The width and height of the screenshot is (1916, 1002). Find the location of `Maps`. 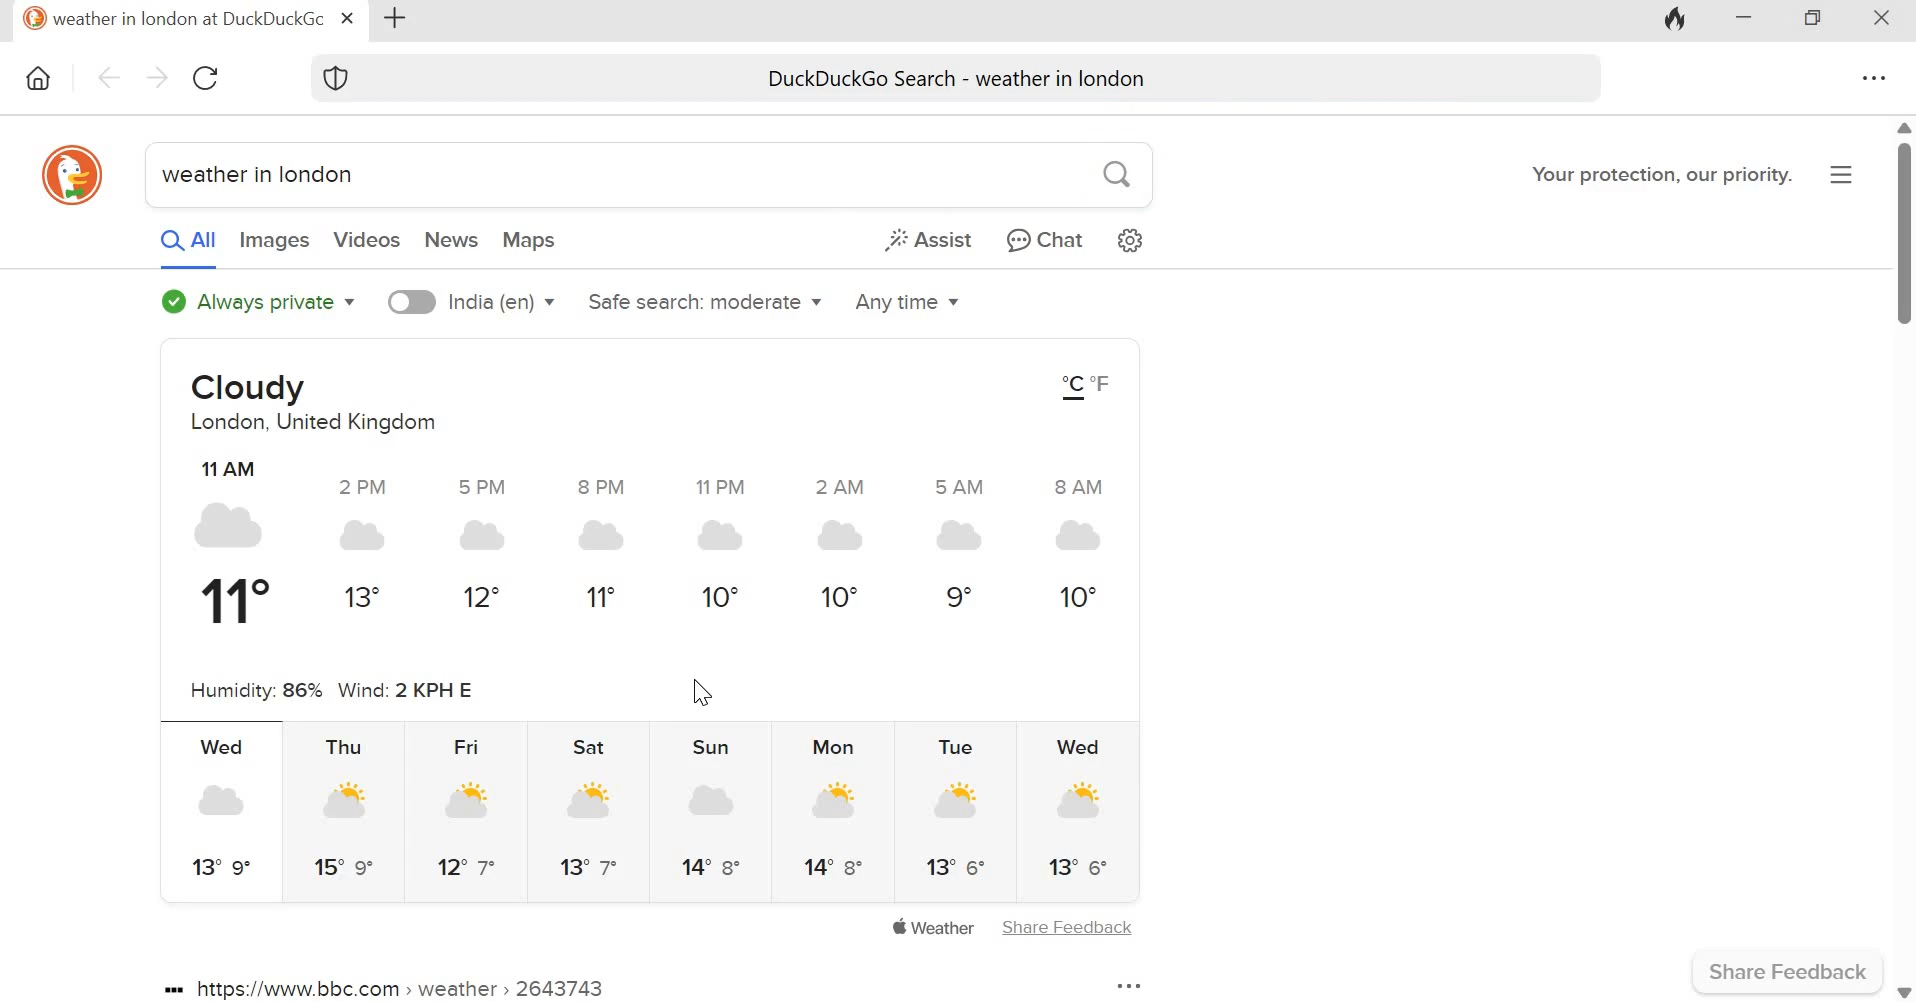

Maps is located at coordinates (529, 241).